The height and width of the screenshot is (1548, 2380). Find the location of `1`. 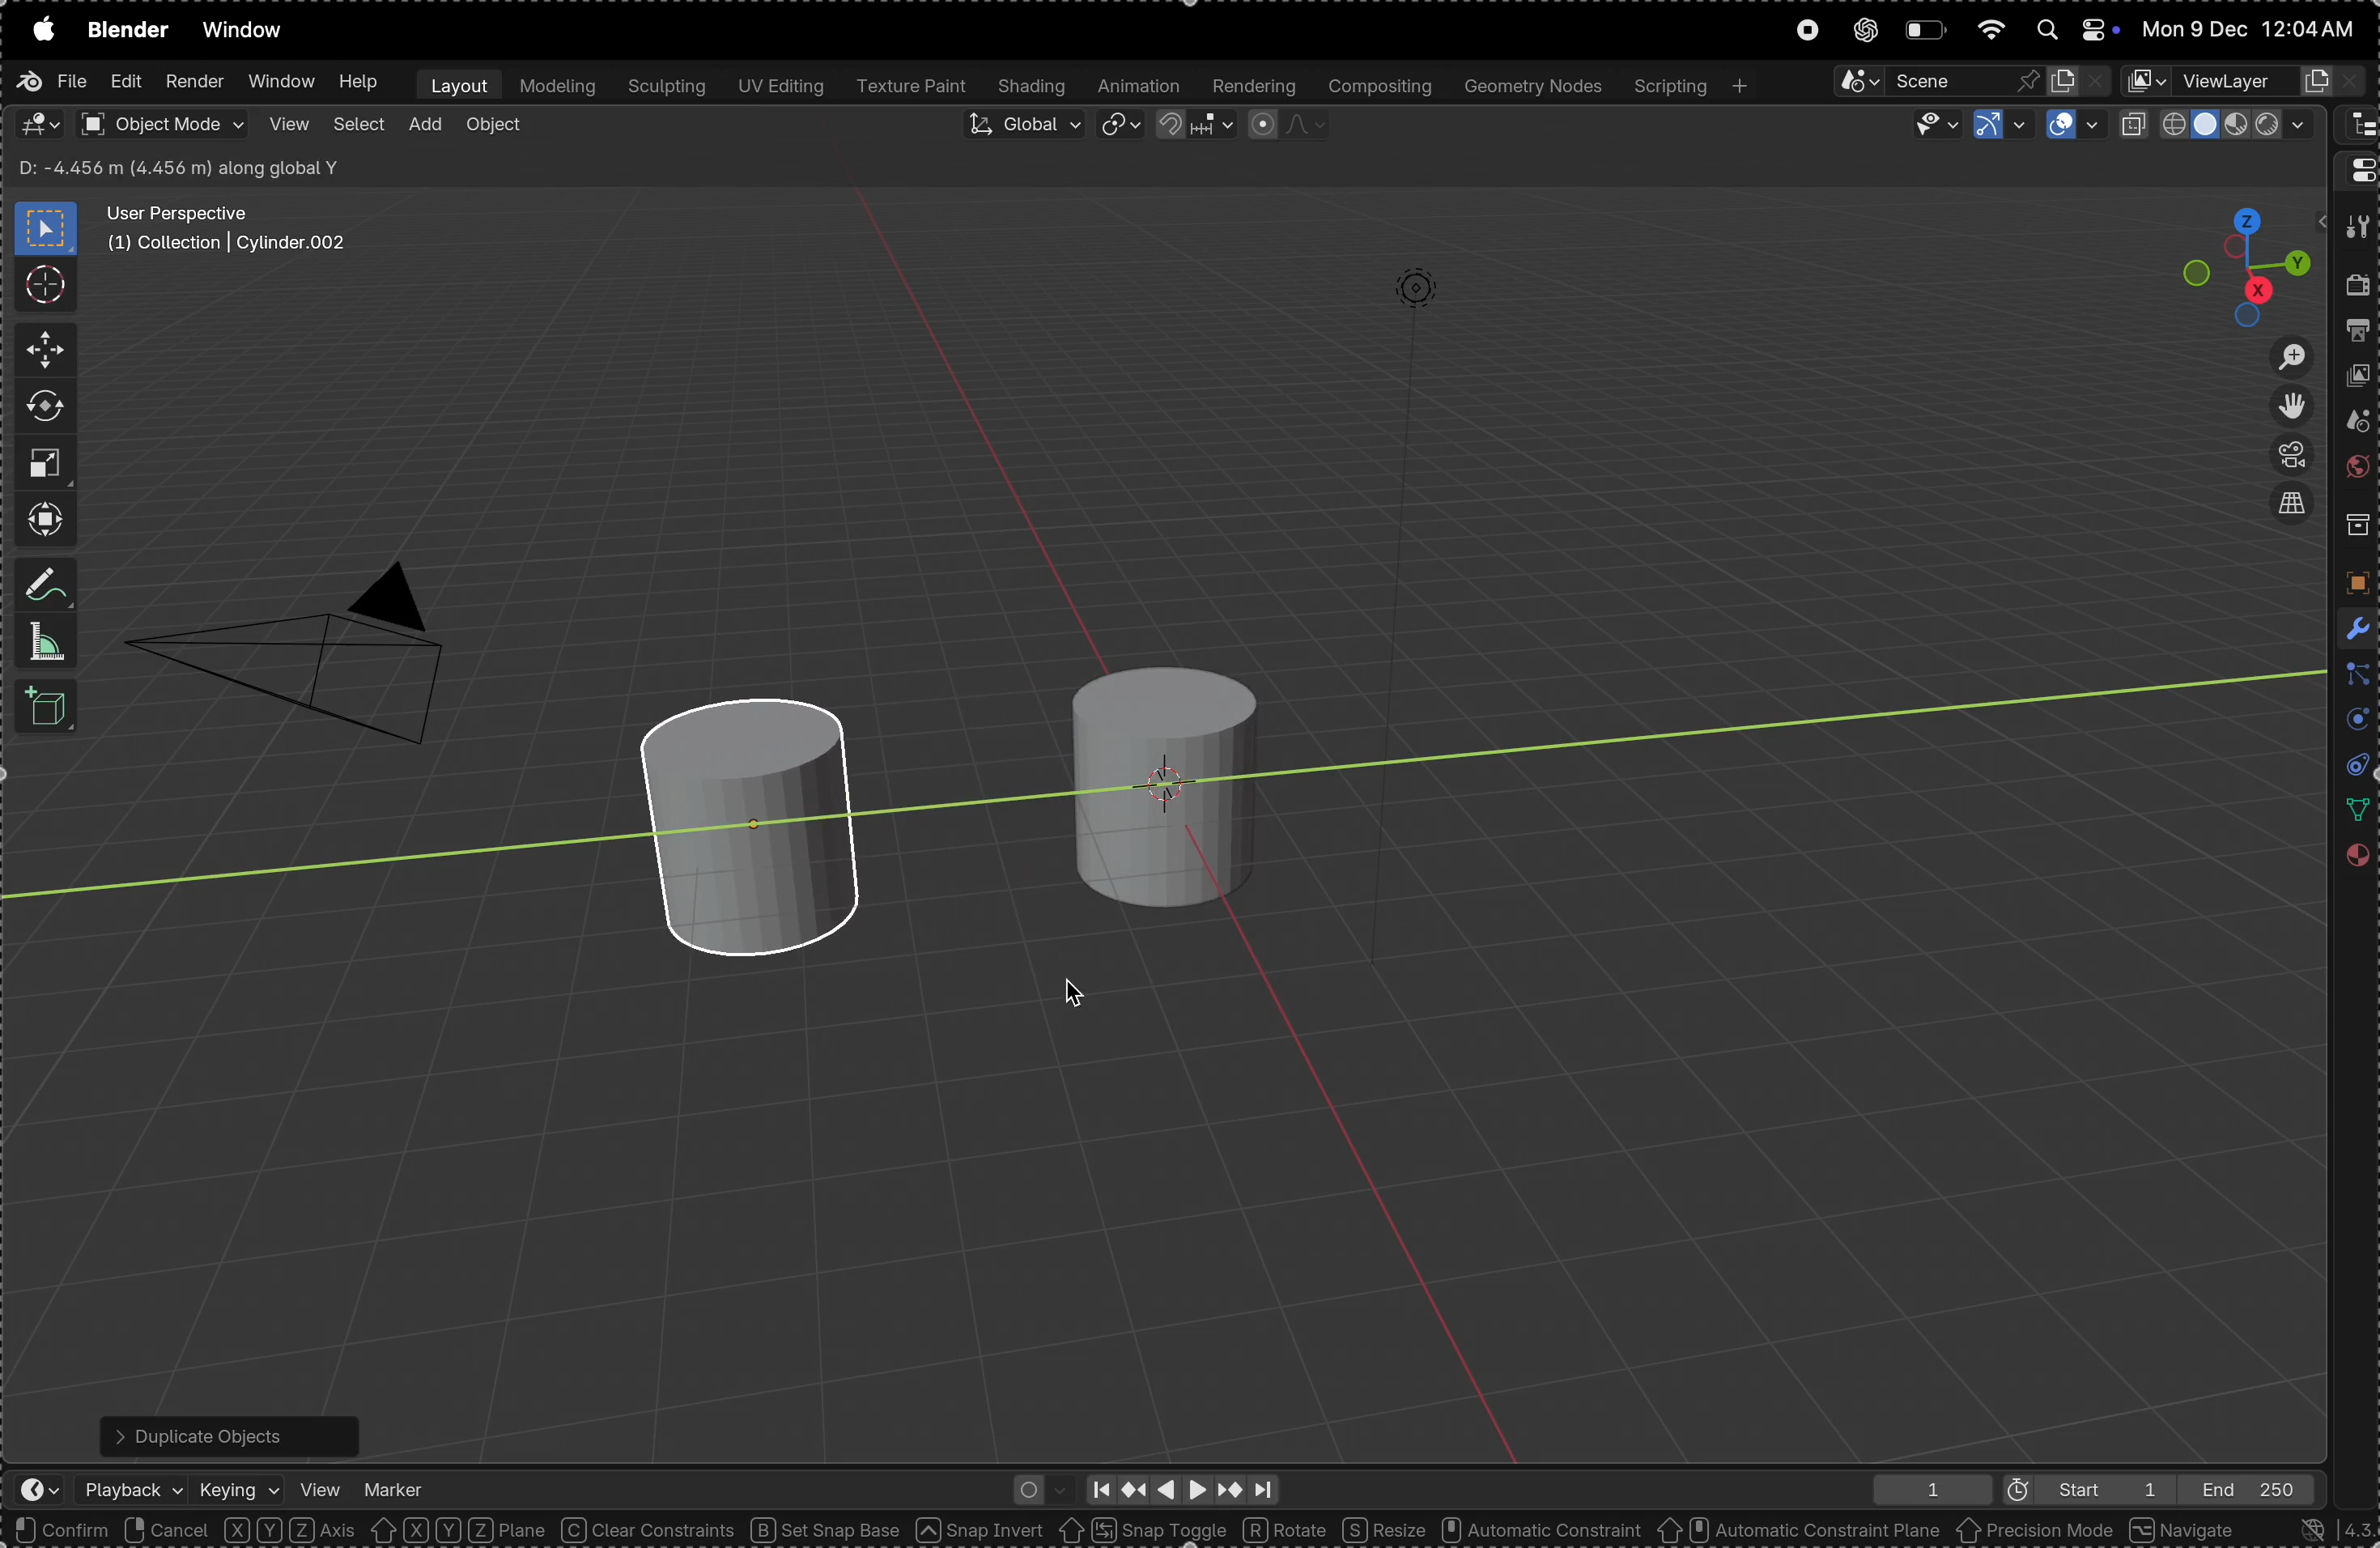

1 is located at coordinates (1924, 1489).